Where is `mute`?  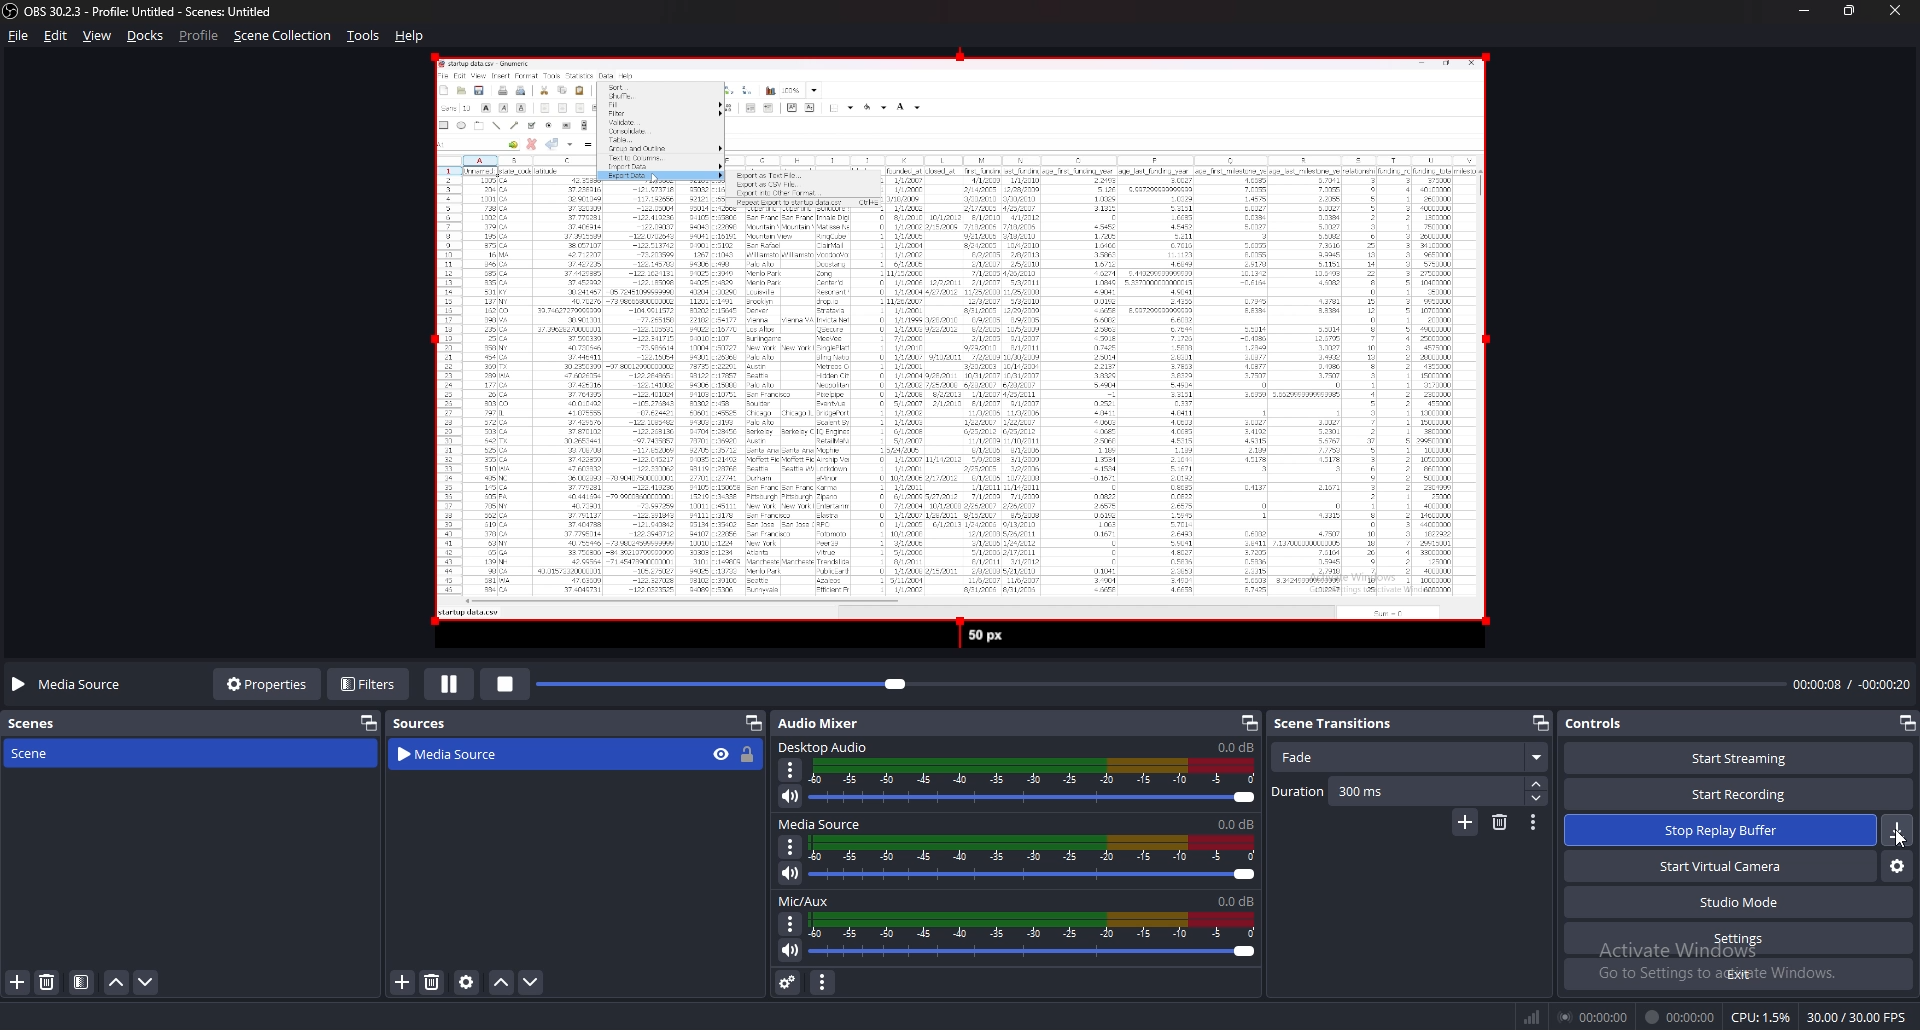 mute is located at coordinates (791, 873).